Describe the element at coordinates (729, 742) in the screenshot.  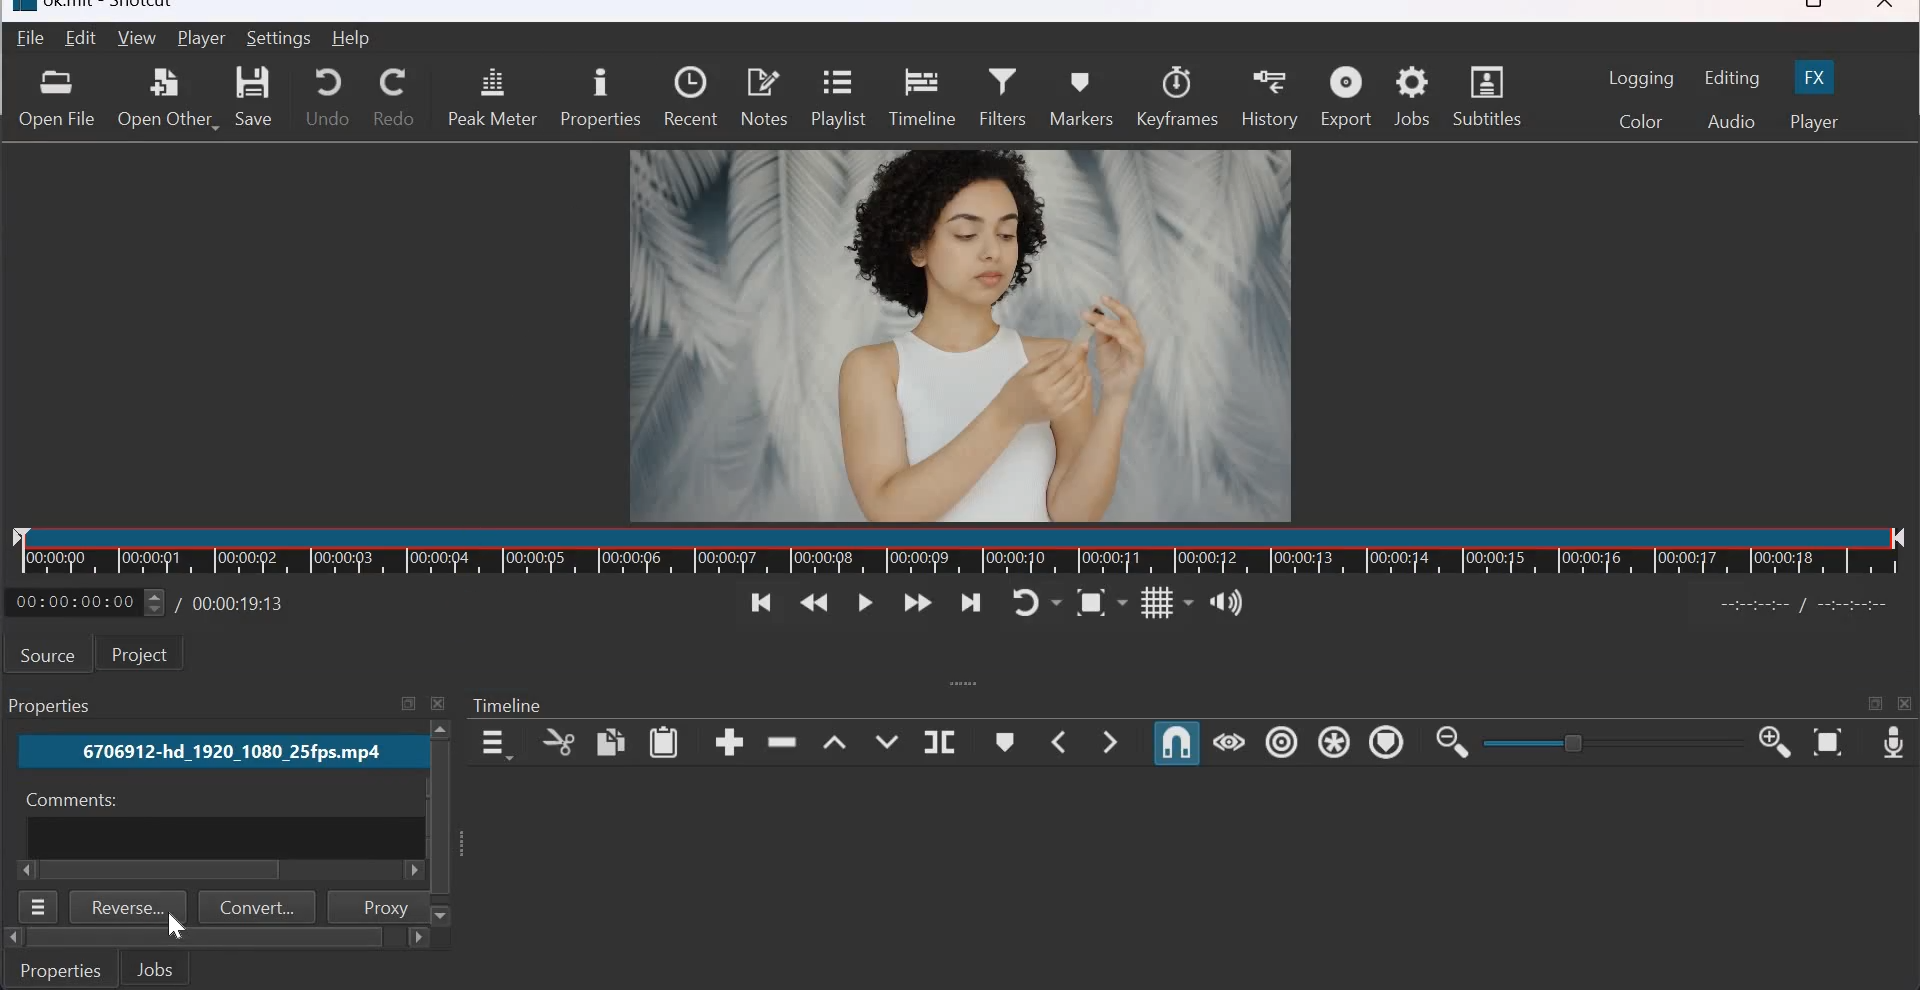
I see `append` at that location.